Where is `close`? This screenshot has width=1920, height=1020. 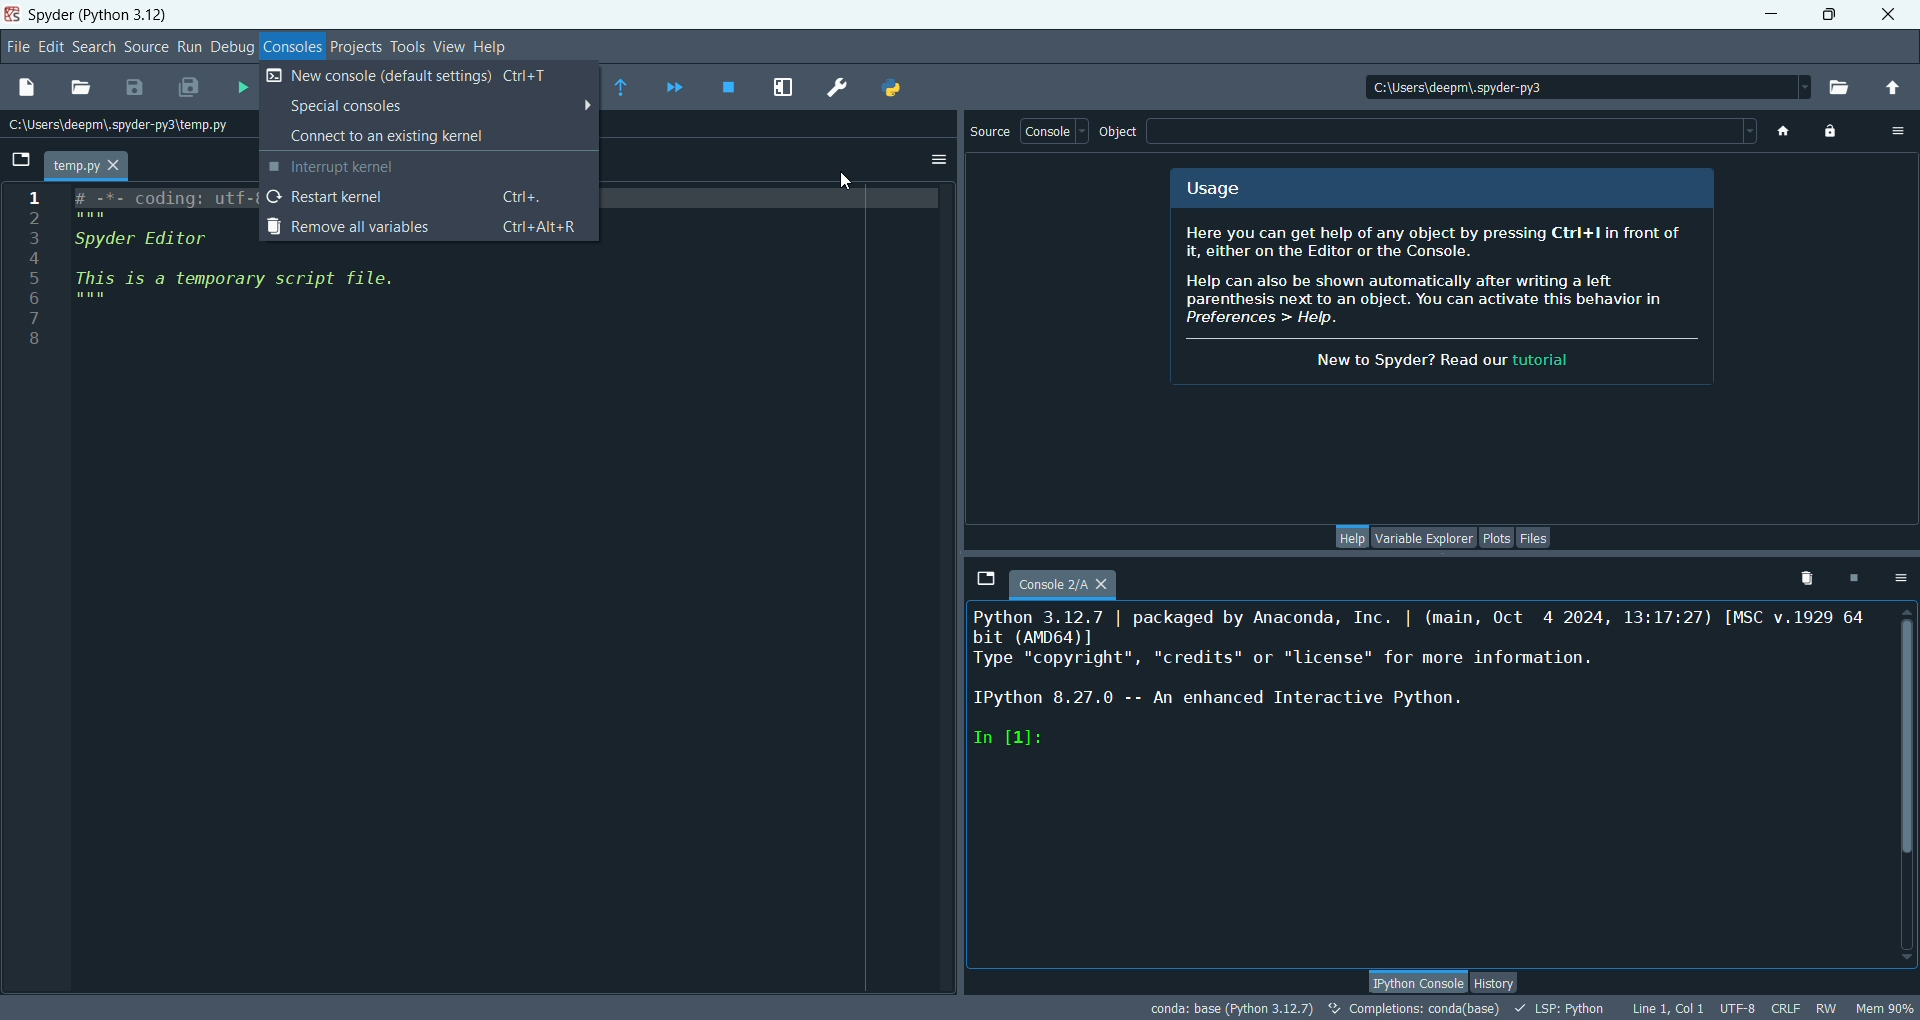
close is located at coordinates (1887, 15).